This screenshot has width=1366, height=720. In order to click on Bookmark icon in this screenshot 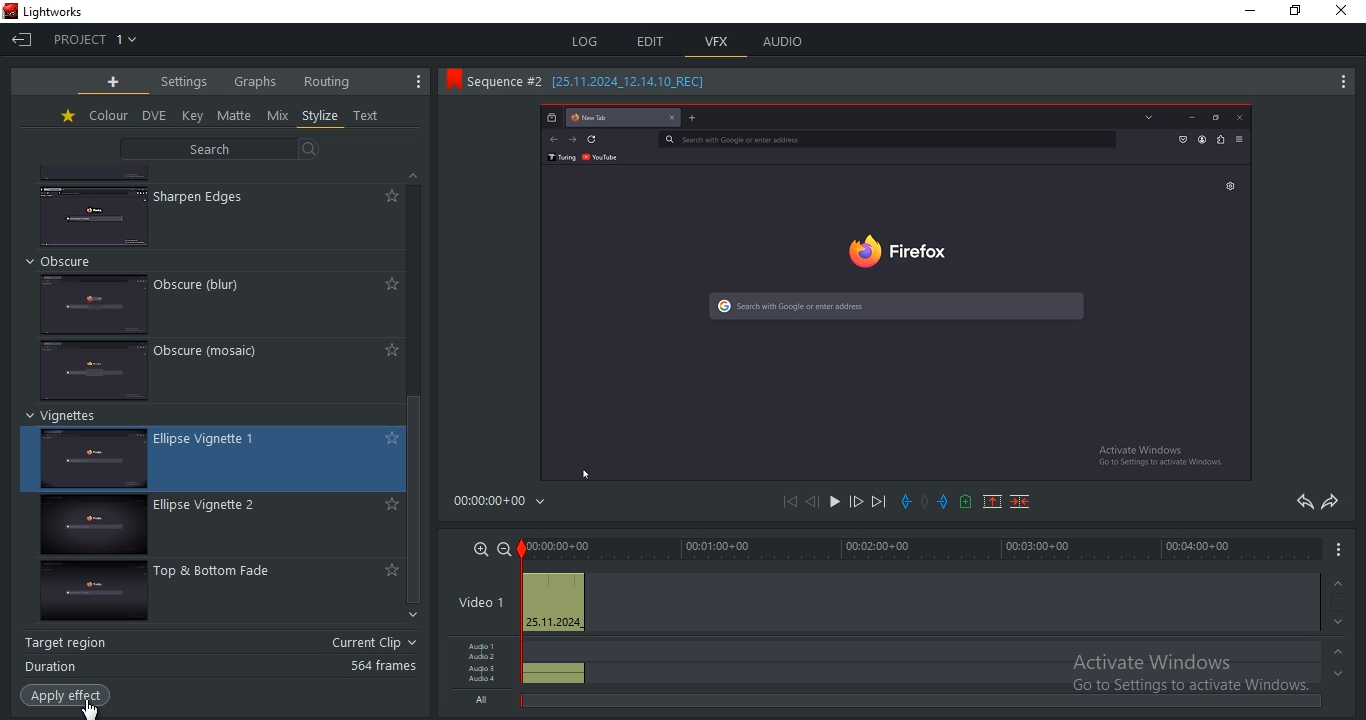, I will do `click(449, 83)`.